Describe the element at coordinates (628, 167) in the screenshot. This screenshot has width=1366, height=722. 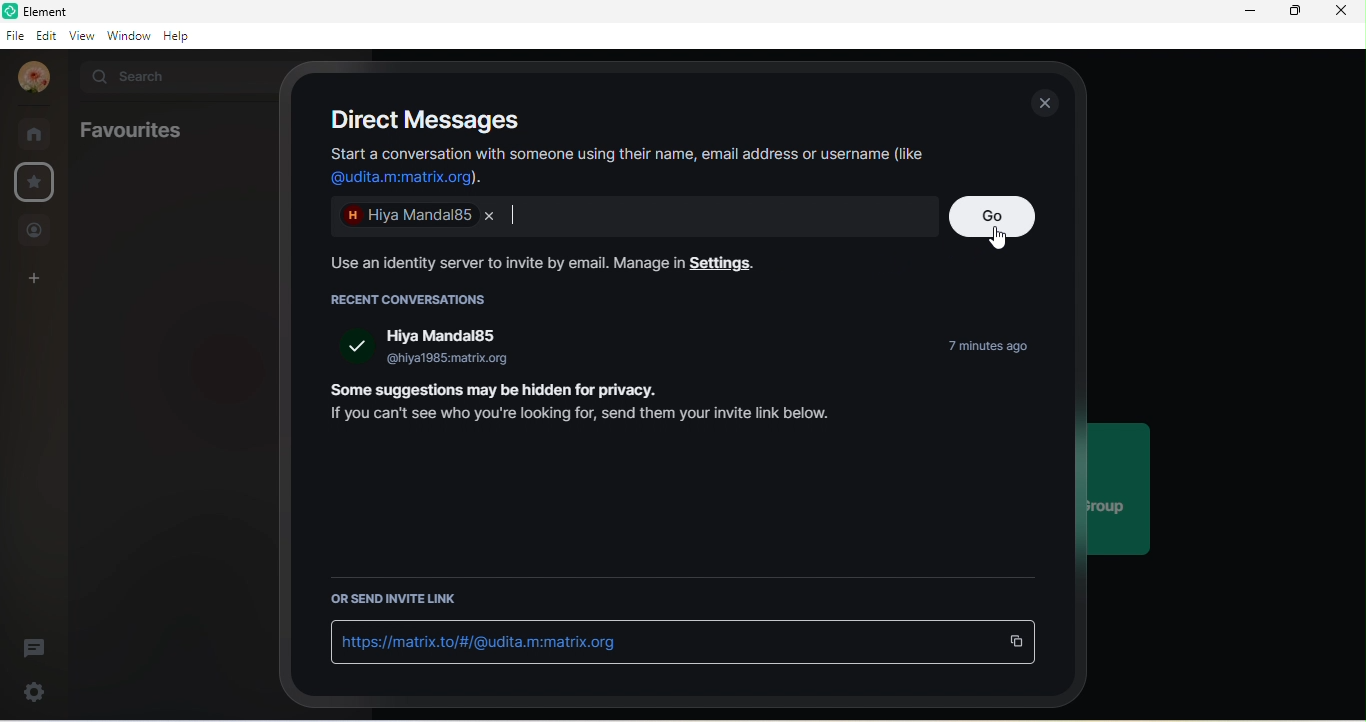
I see `Start a conversation with someone using their name, email address or username (like @udita.m:matrix.org).` at that location.